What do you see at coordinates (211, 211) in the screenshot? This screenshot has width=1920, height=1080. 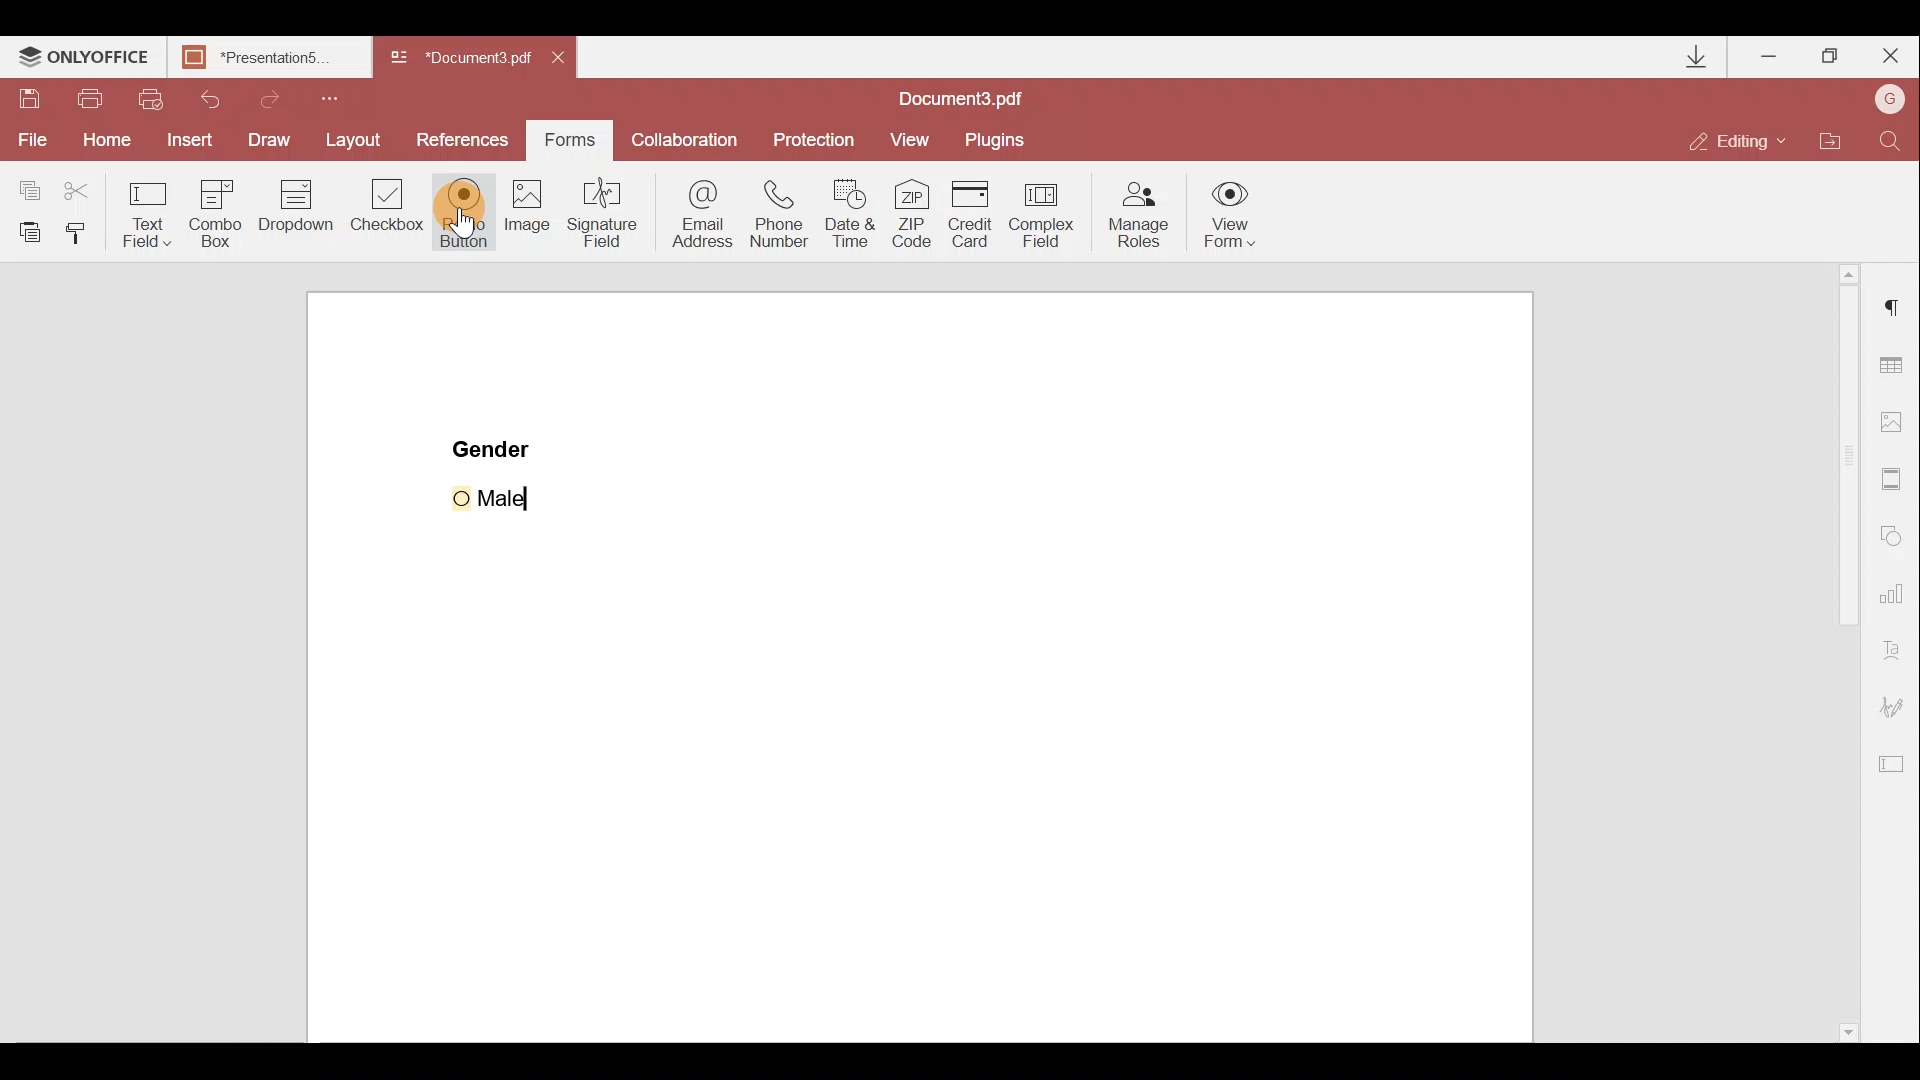 I see `Combo box` at bounding box center [211, 211].